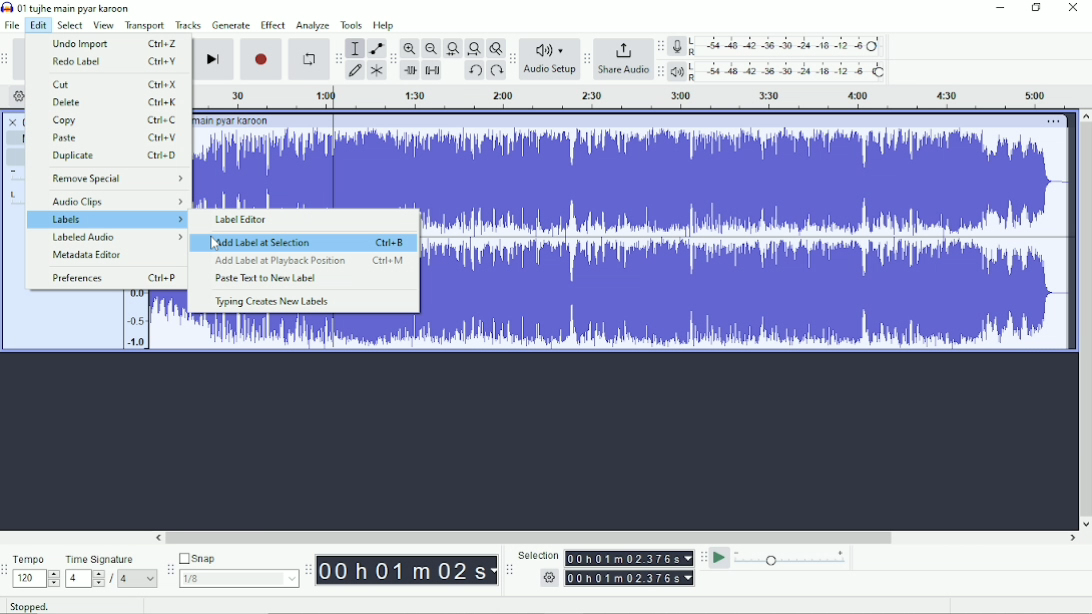 The height and width of the screenshot is (614, 1092). Describe the element at coordinates (116, 178) in the screenshot. I see `Remove Special` at that location.